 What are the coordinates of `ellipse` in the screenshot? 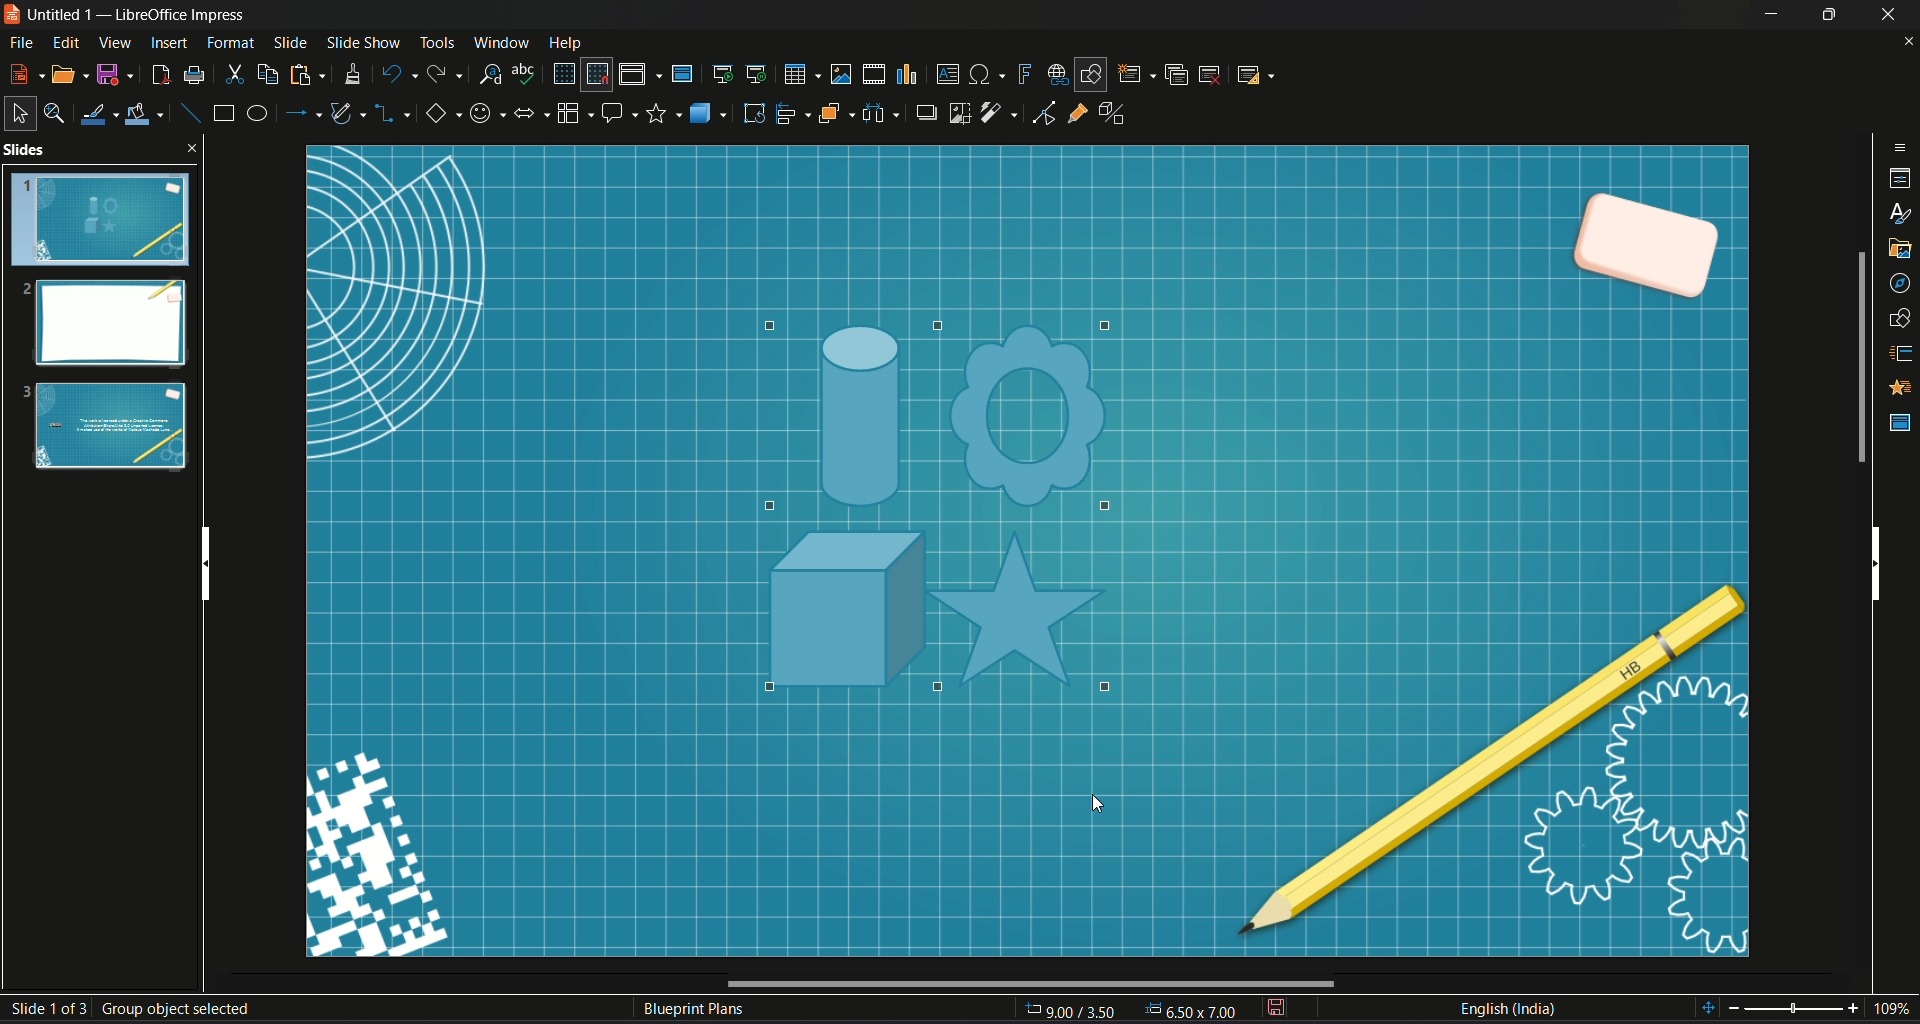 It's located at (255, 112).